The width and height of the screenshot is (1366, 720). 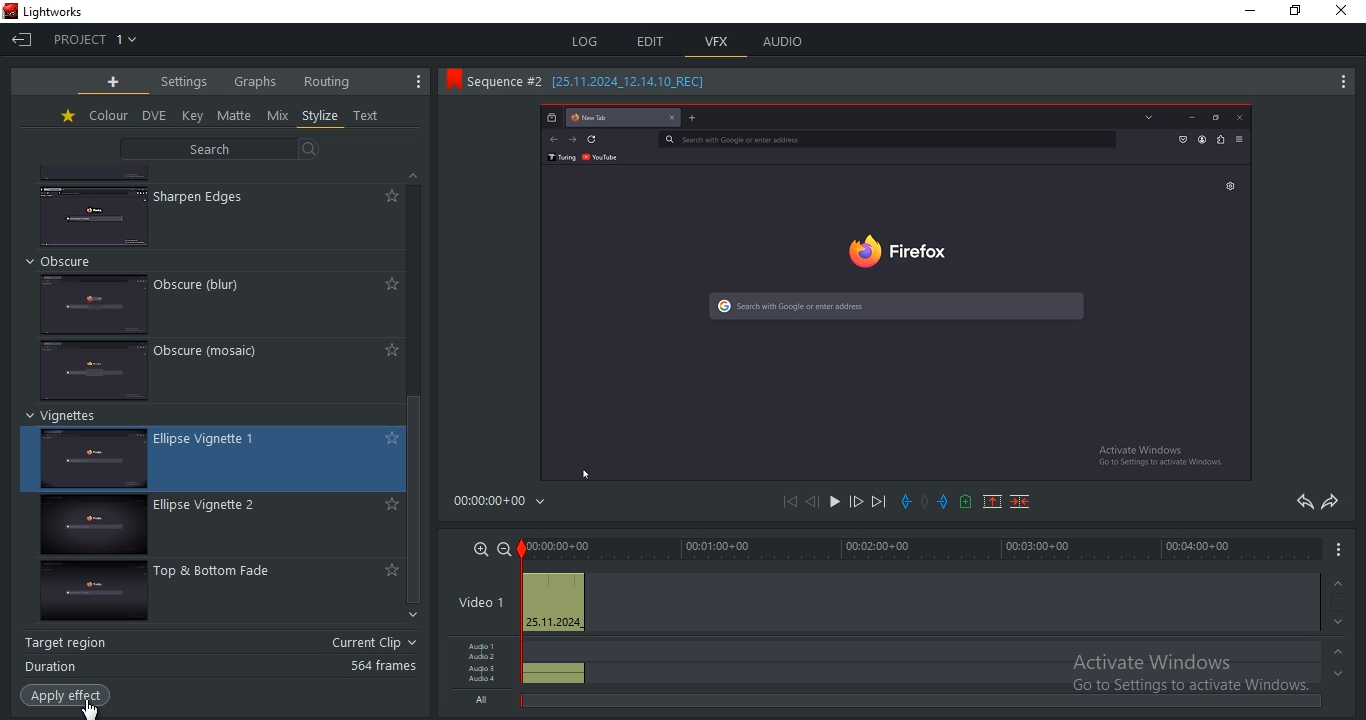 What do you see at coordinates (390, 505) in the screenshot?
I see `Add to favorites` at bounding box center [390, 505].